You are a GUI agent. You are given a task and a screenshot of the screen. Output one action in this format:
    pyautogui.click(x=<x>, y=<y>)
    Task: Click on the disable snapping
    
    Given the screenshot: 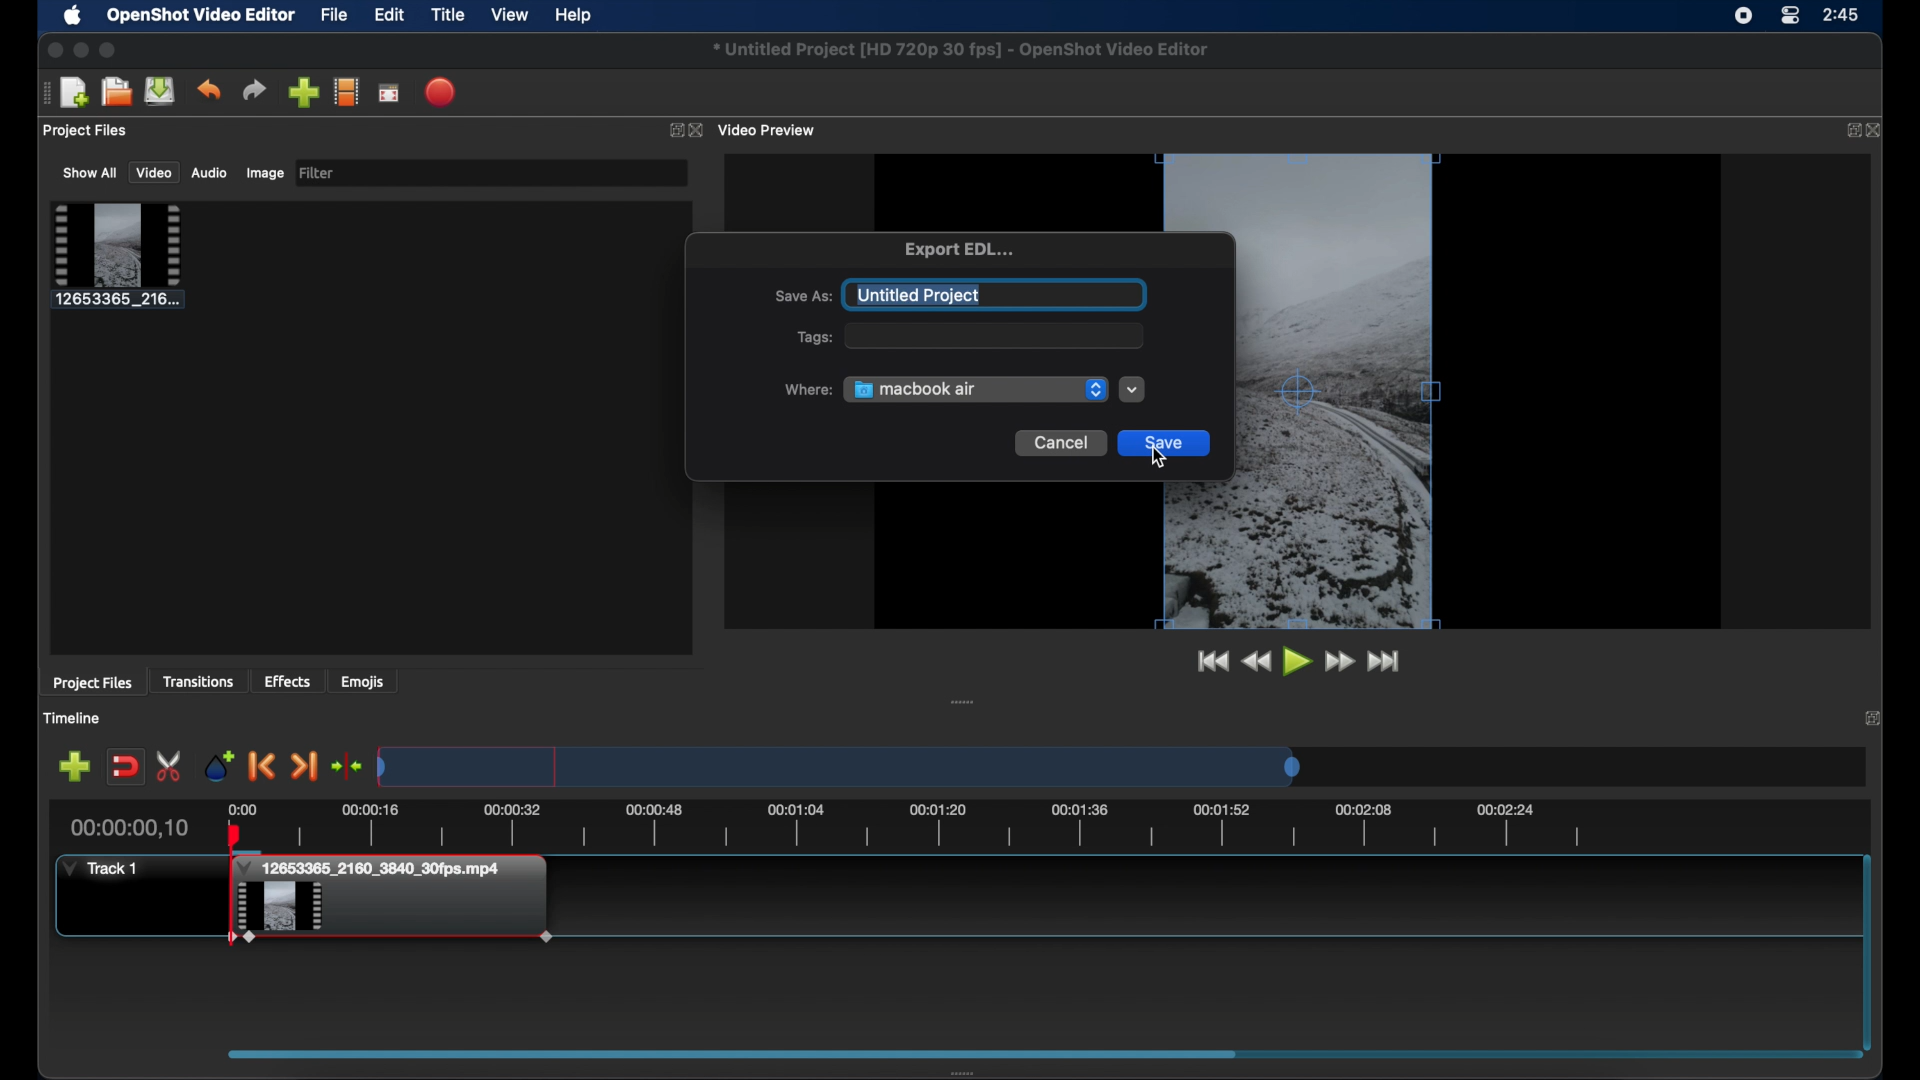 What is the action you would take?
    pyautogui.click(x=125, y=766)
    